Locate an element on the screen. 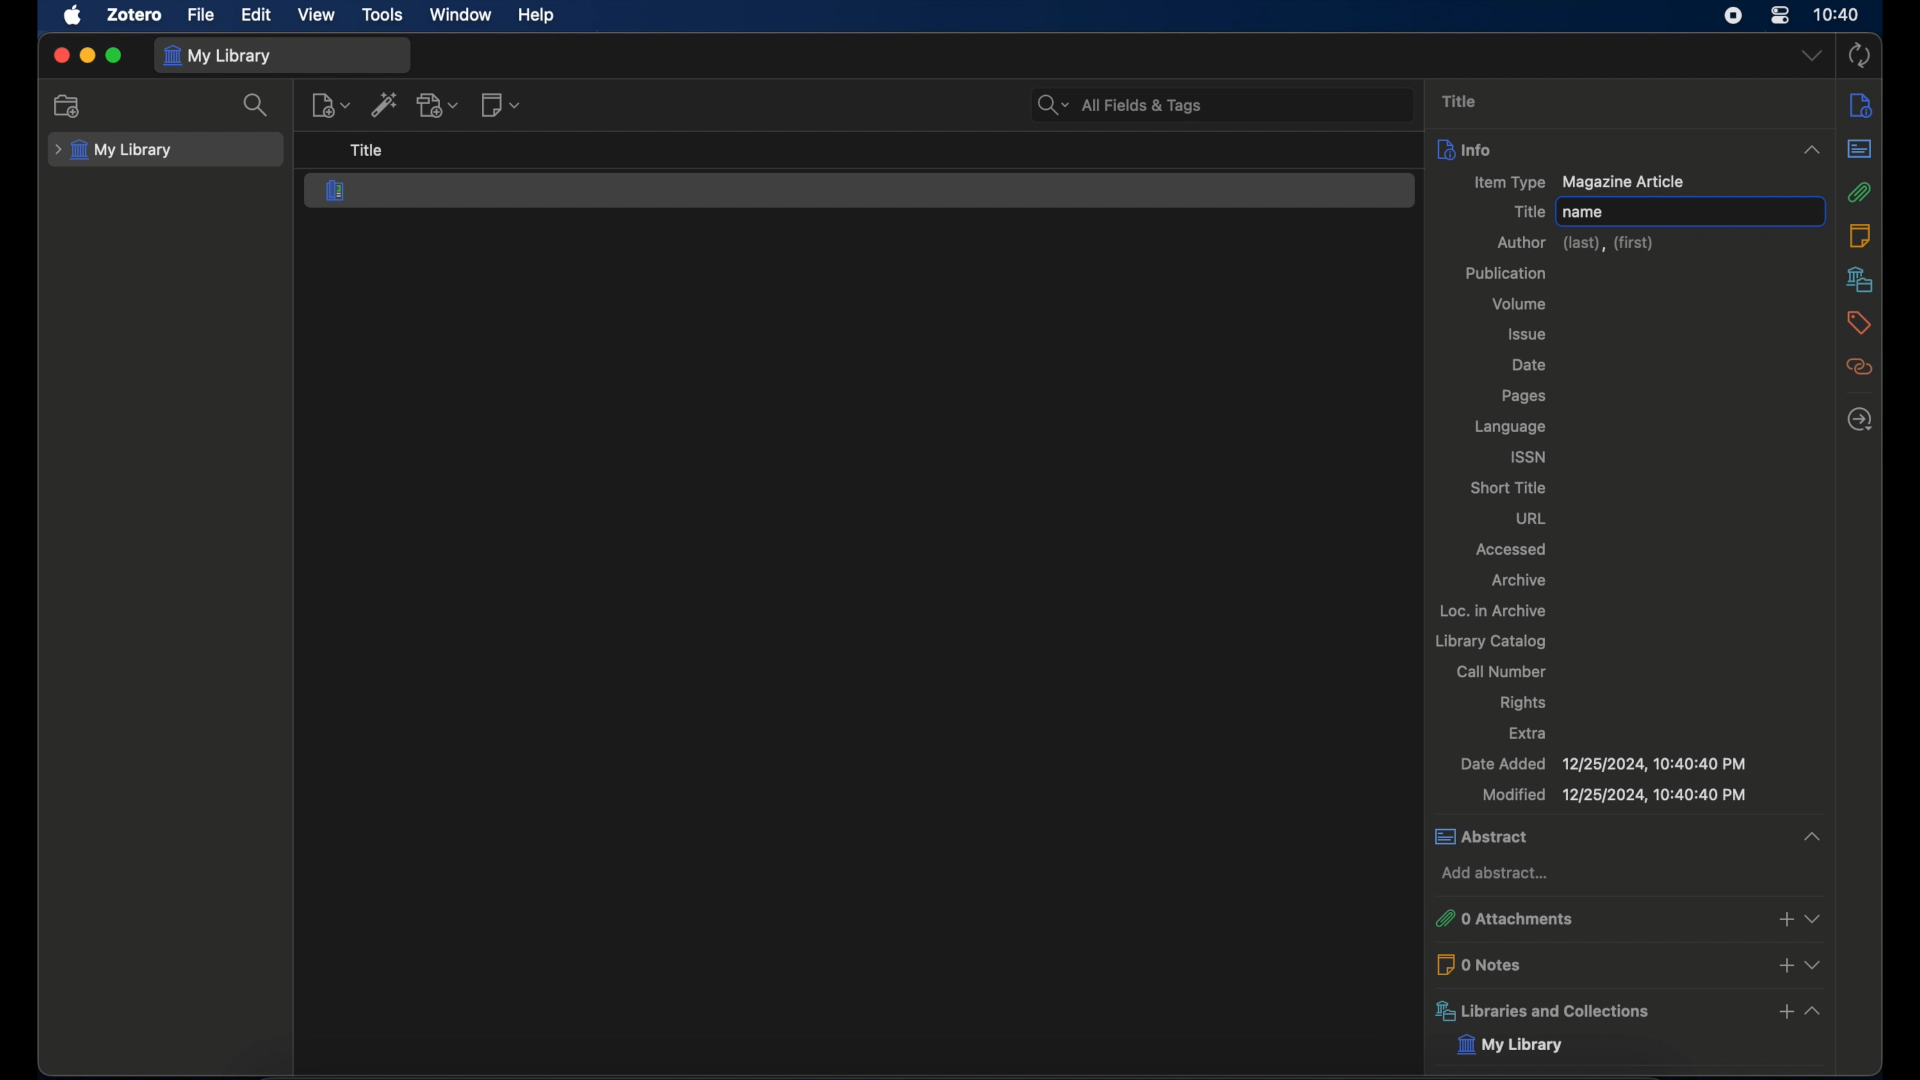 This screenshot has width=1920, height=1080. name is located at coordinates (1582, 212).